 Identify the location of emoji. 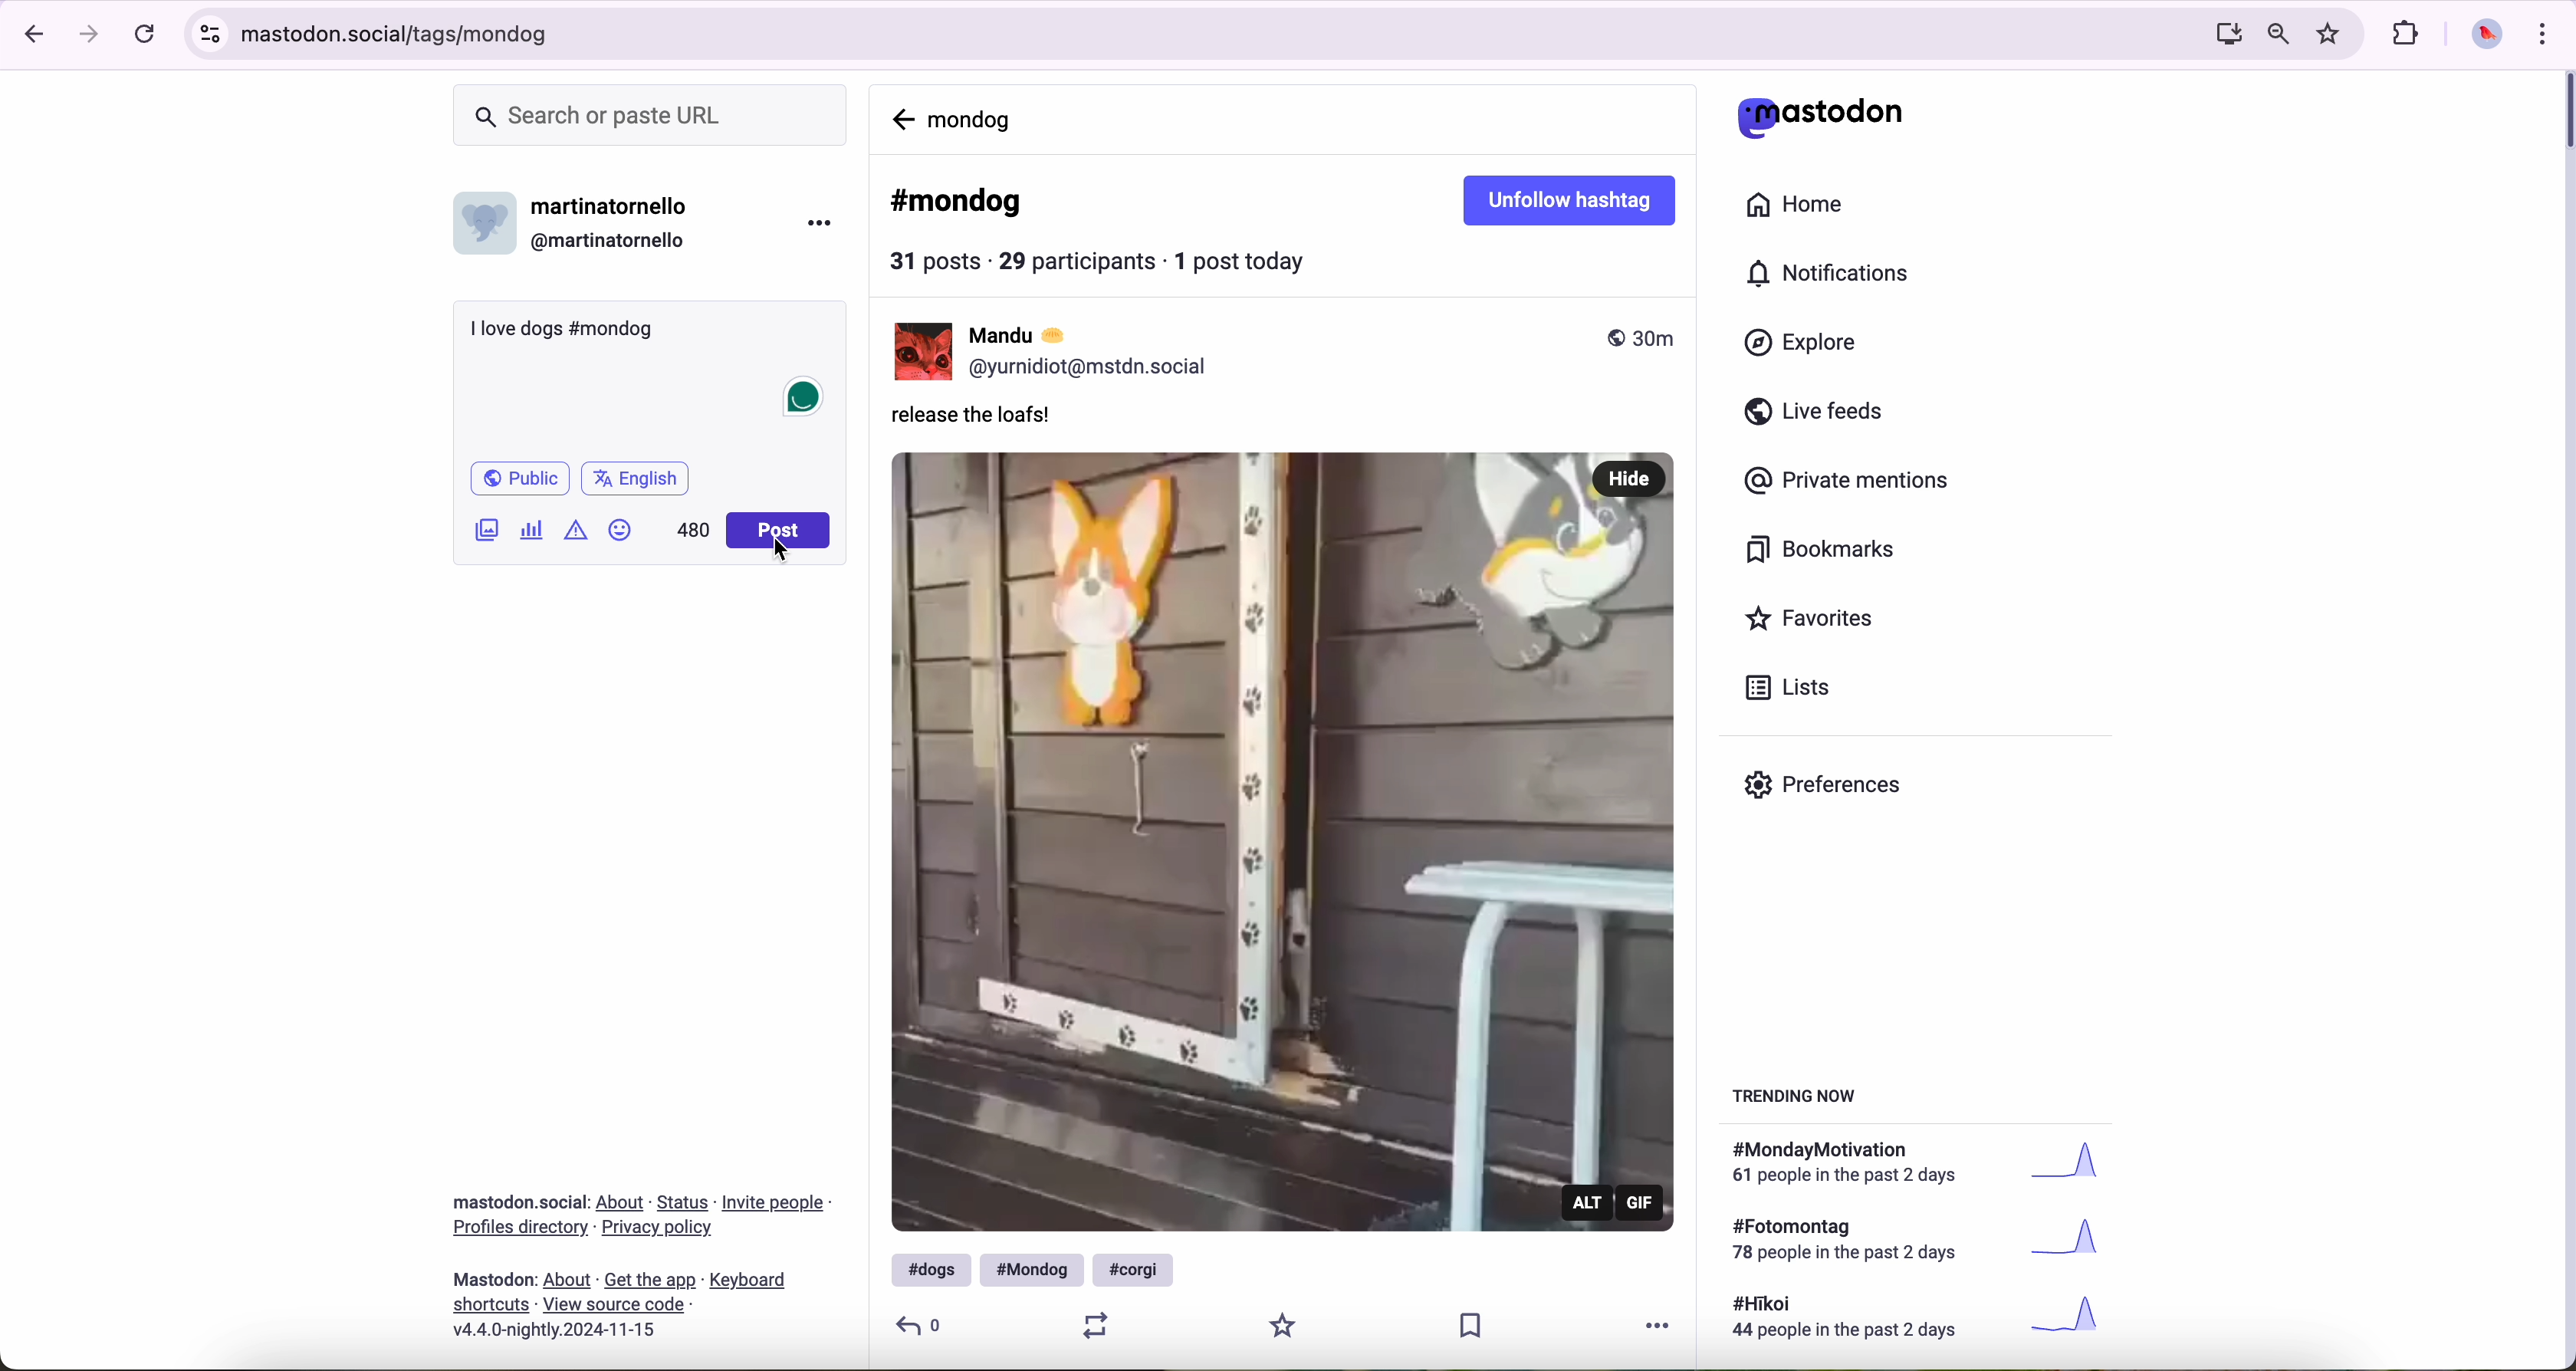
(620, 532).